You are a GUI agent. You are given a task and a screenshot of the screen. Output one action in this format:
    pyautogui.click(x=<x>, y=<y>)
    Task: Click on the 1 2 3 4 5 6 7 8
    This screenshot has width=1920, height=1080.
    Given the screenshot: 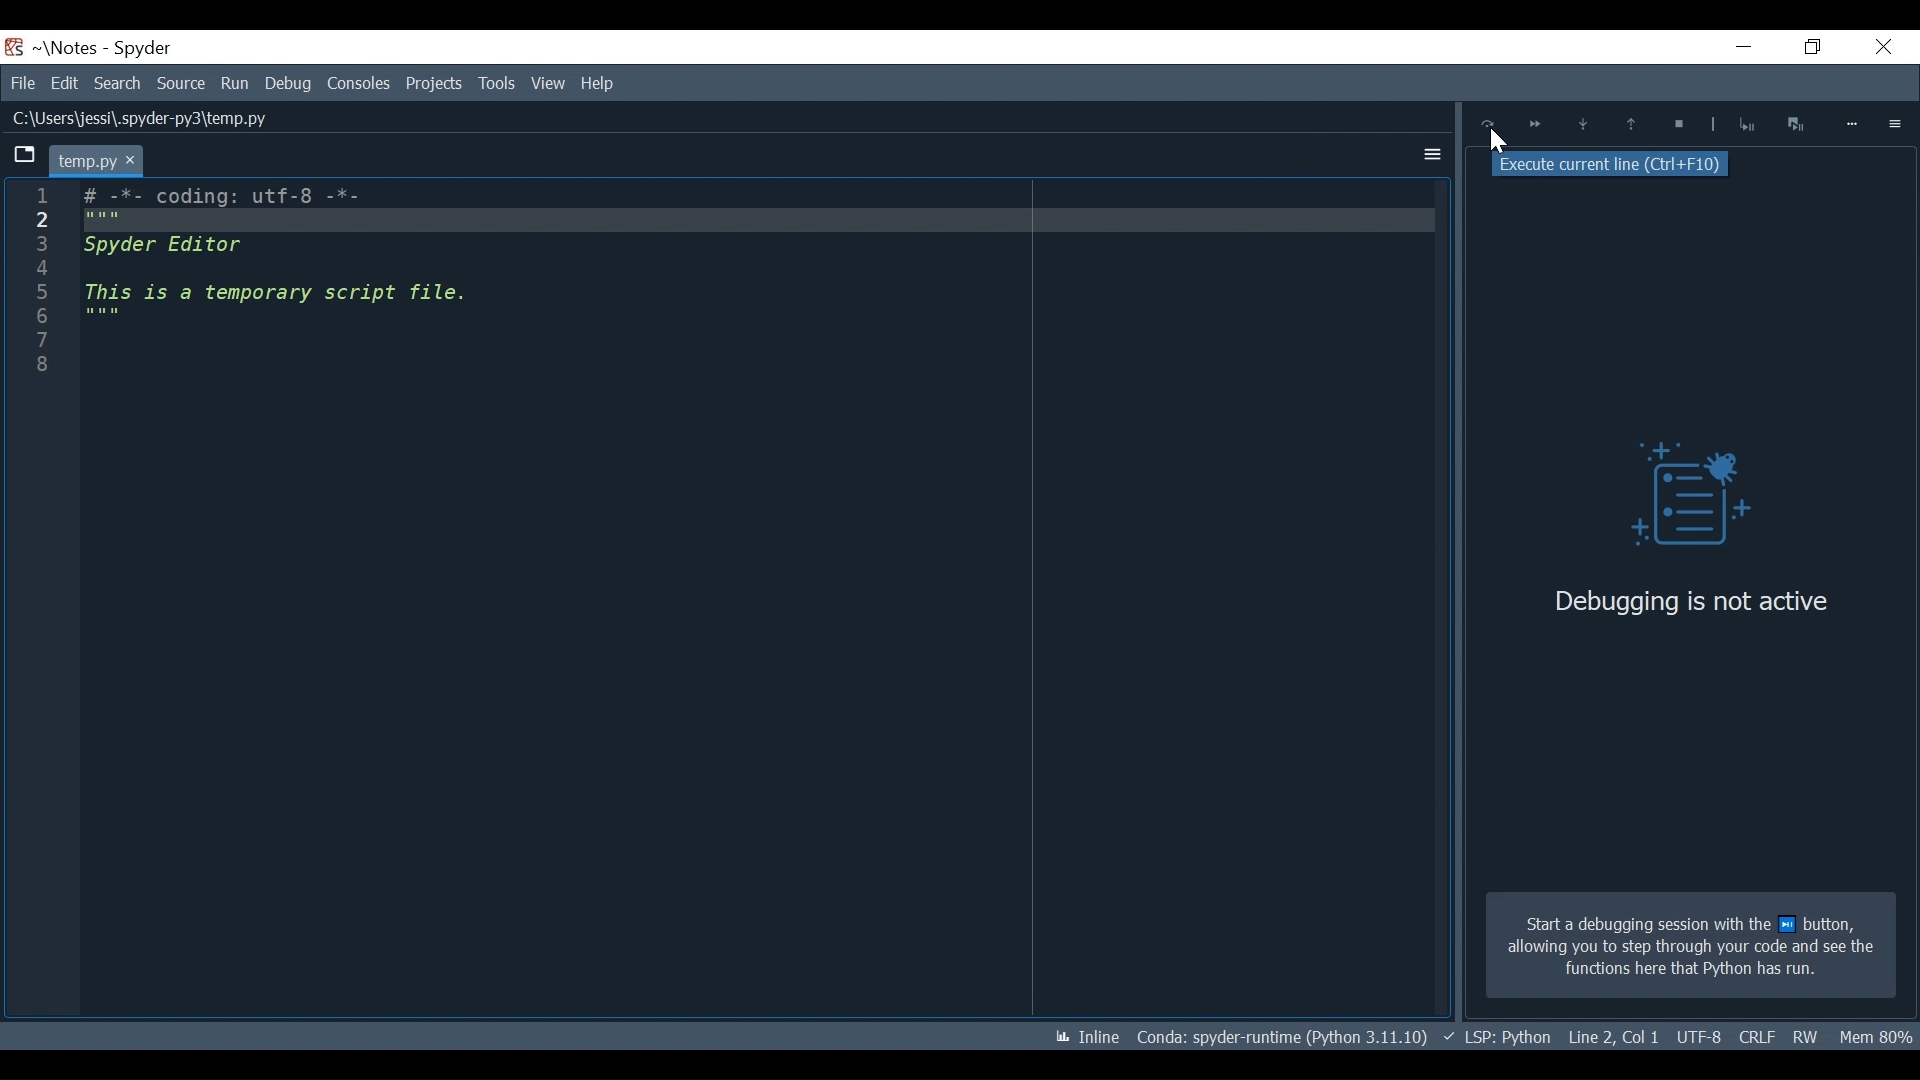 What is the action you would take?
    pyautogui.click(x=39, y=288)
    